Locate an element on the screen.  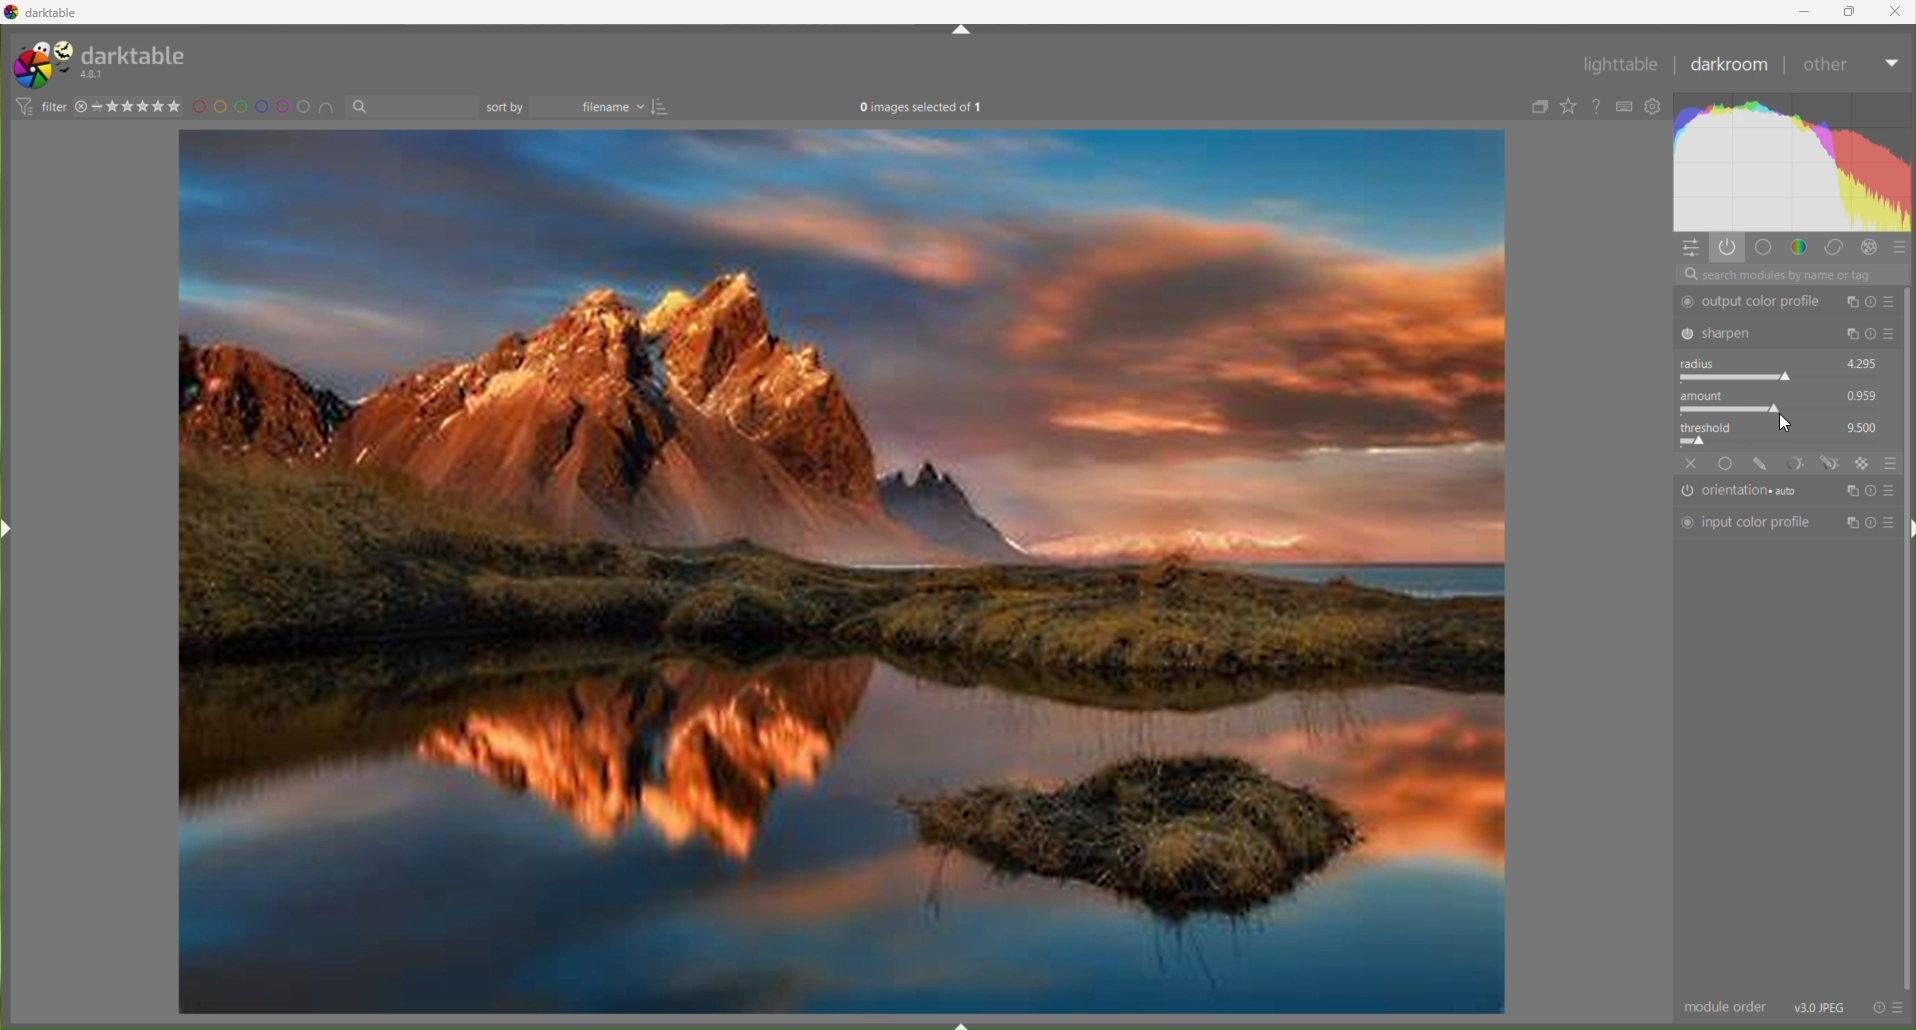
filename is located at coordinates (594, 108).